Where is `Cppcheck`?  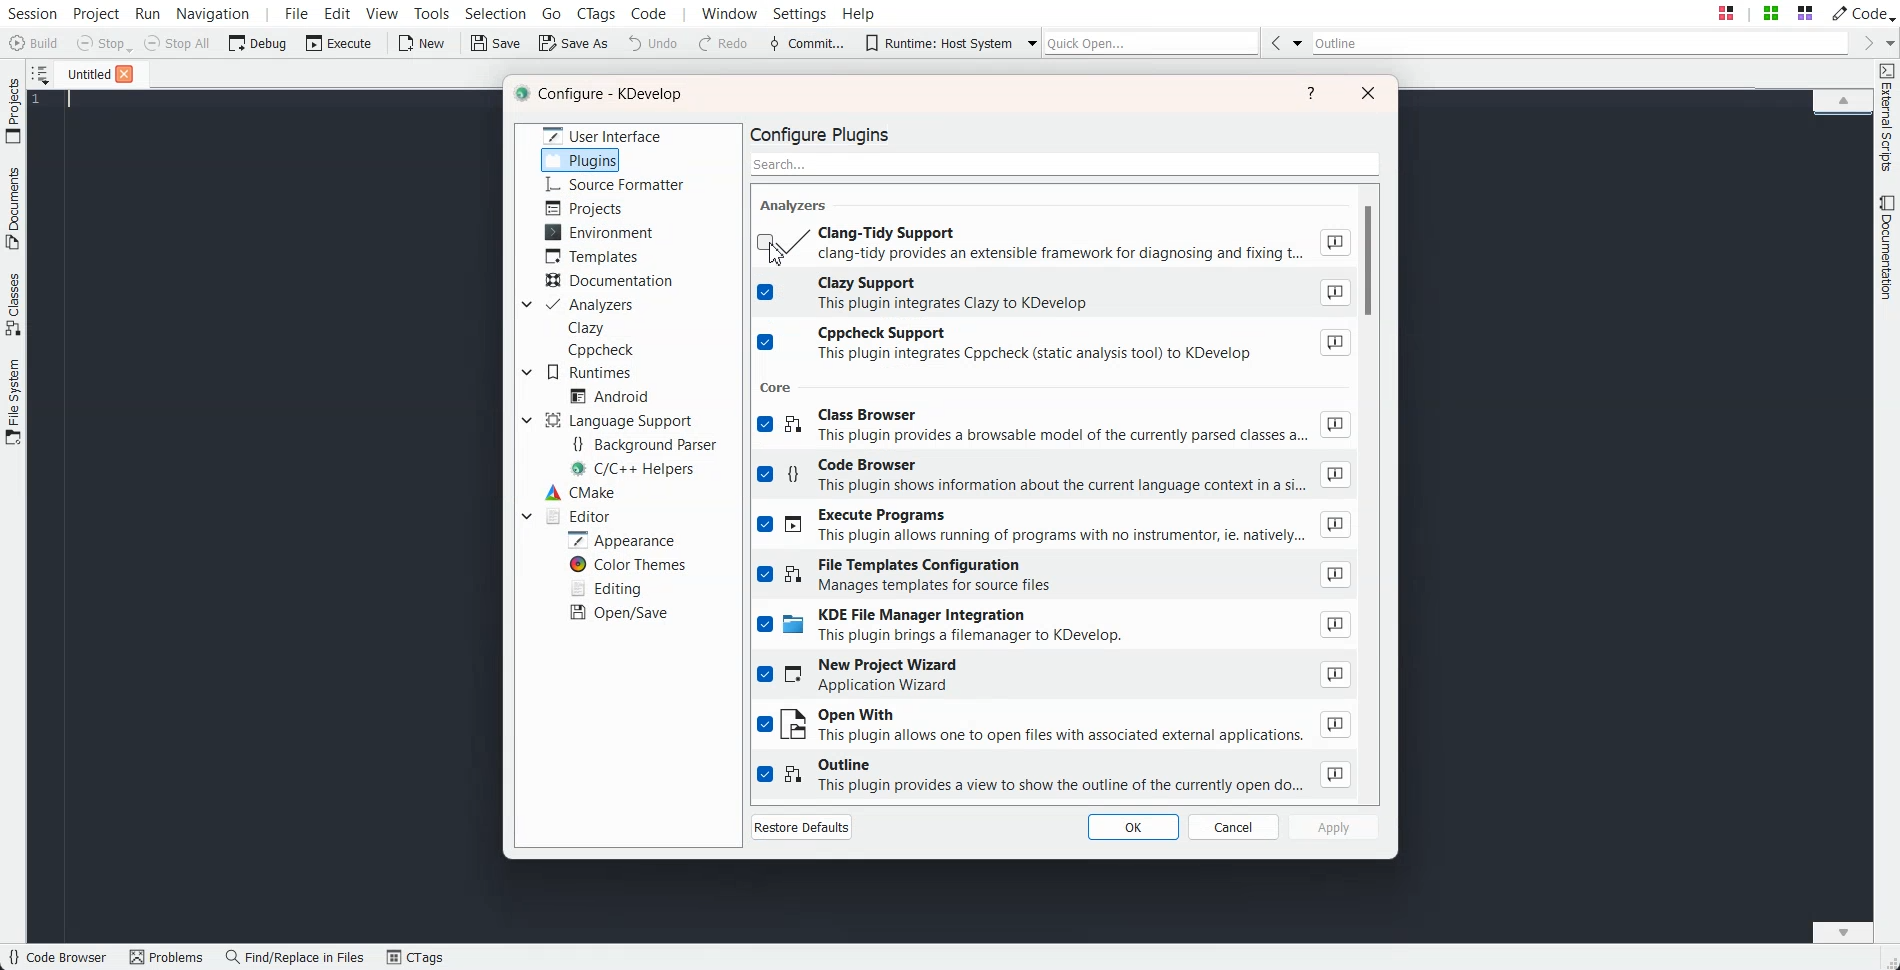 Cppcheck is located at coordinates (604, 350).